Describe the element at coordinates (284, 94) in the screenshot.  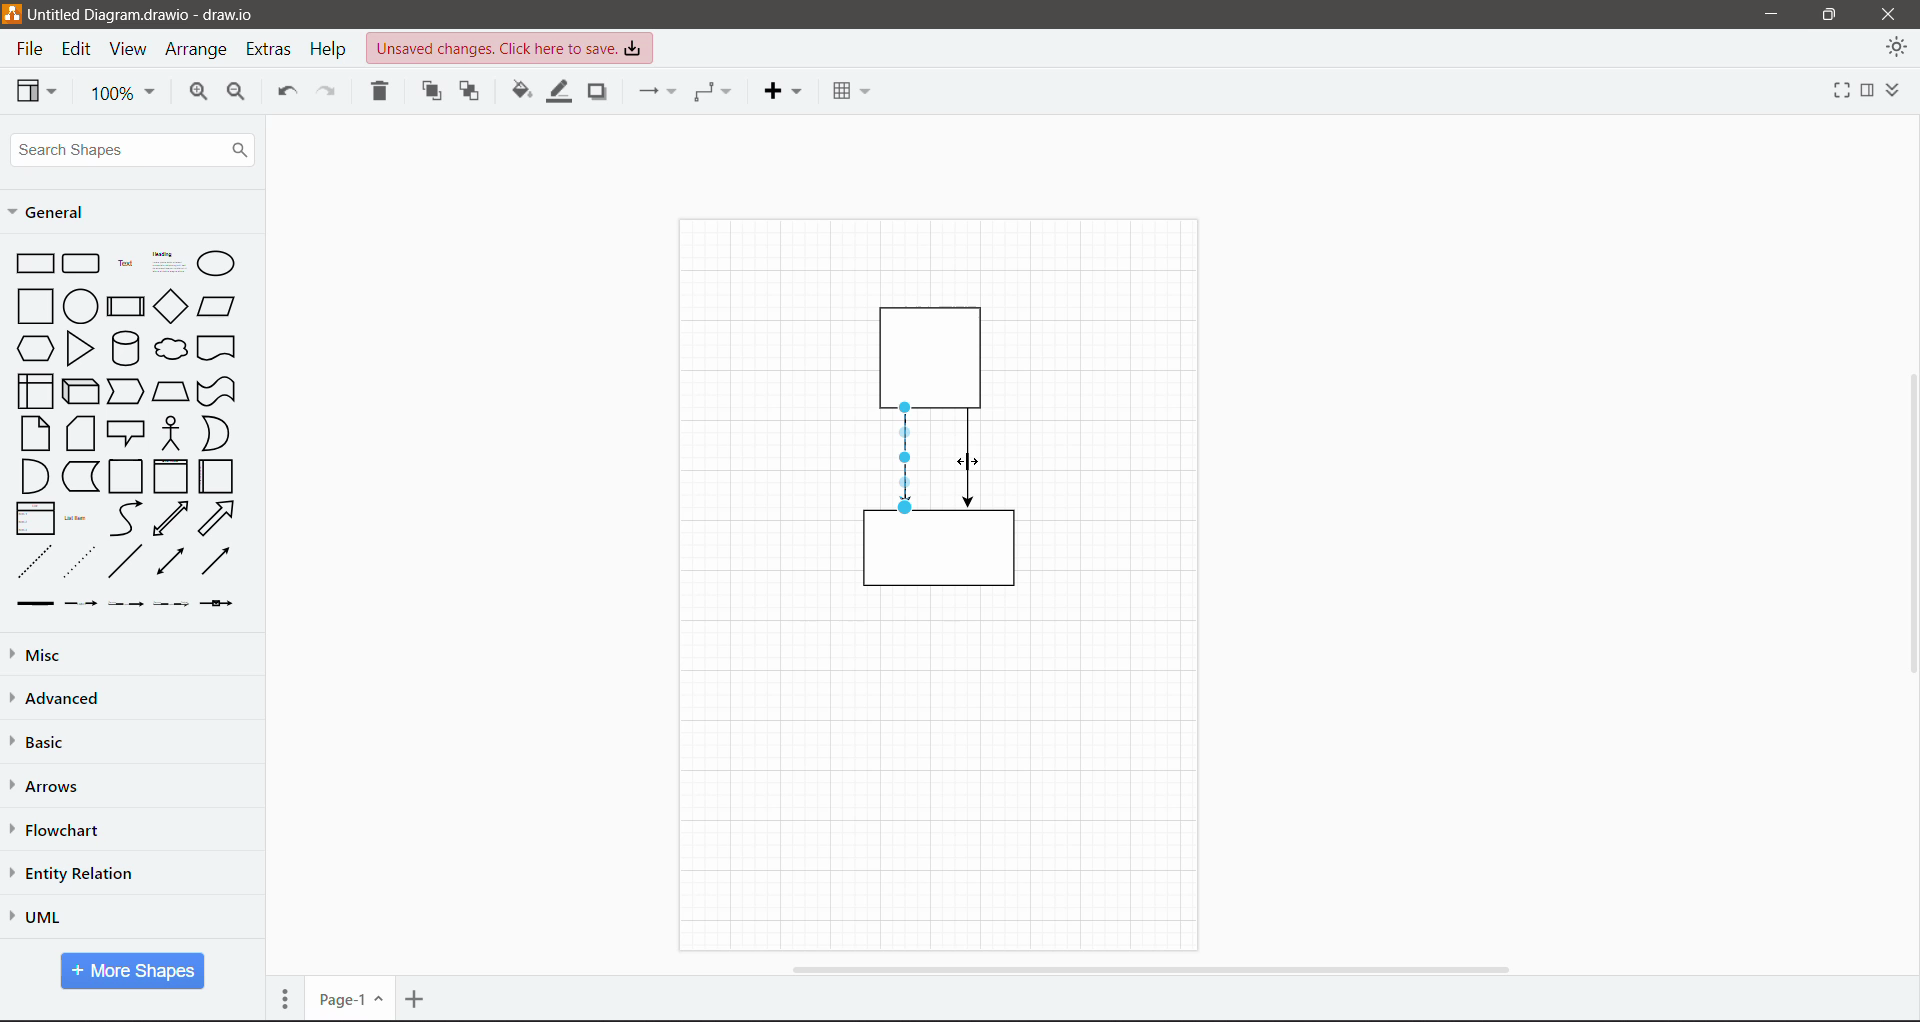
I see `Undo` at that location.